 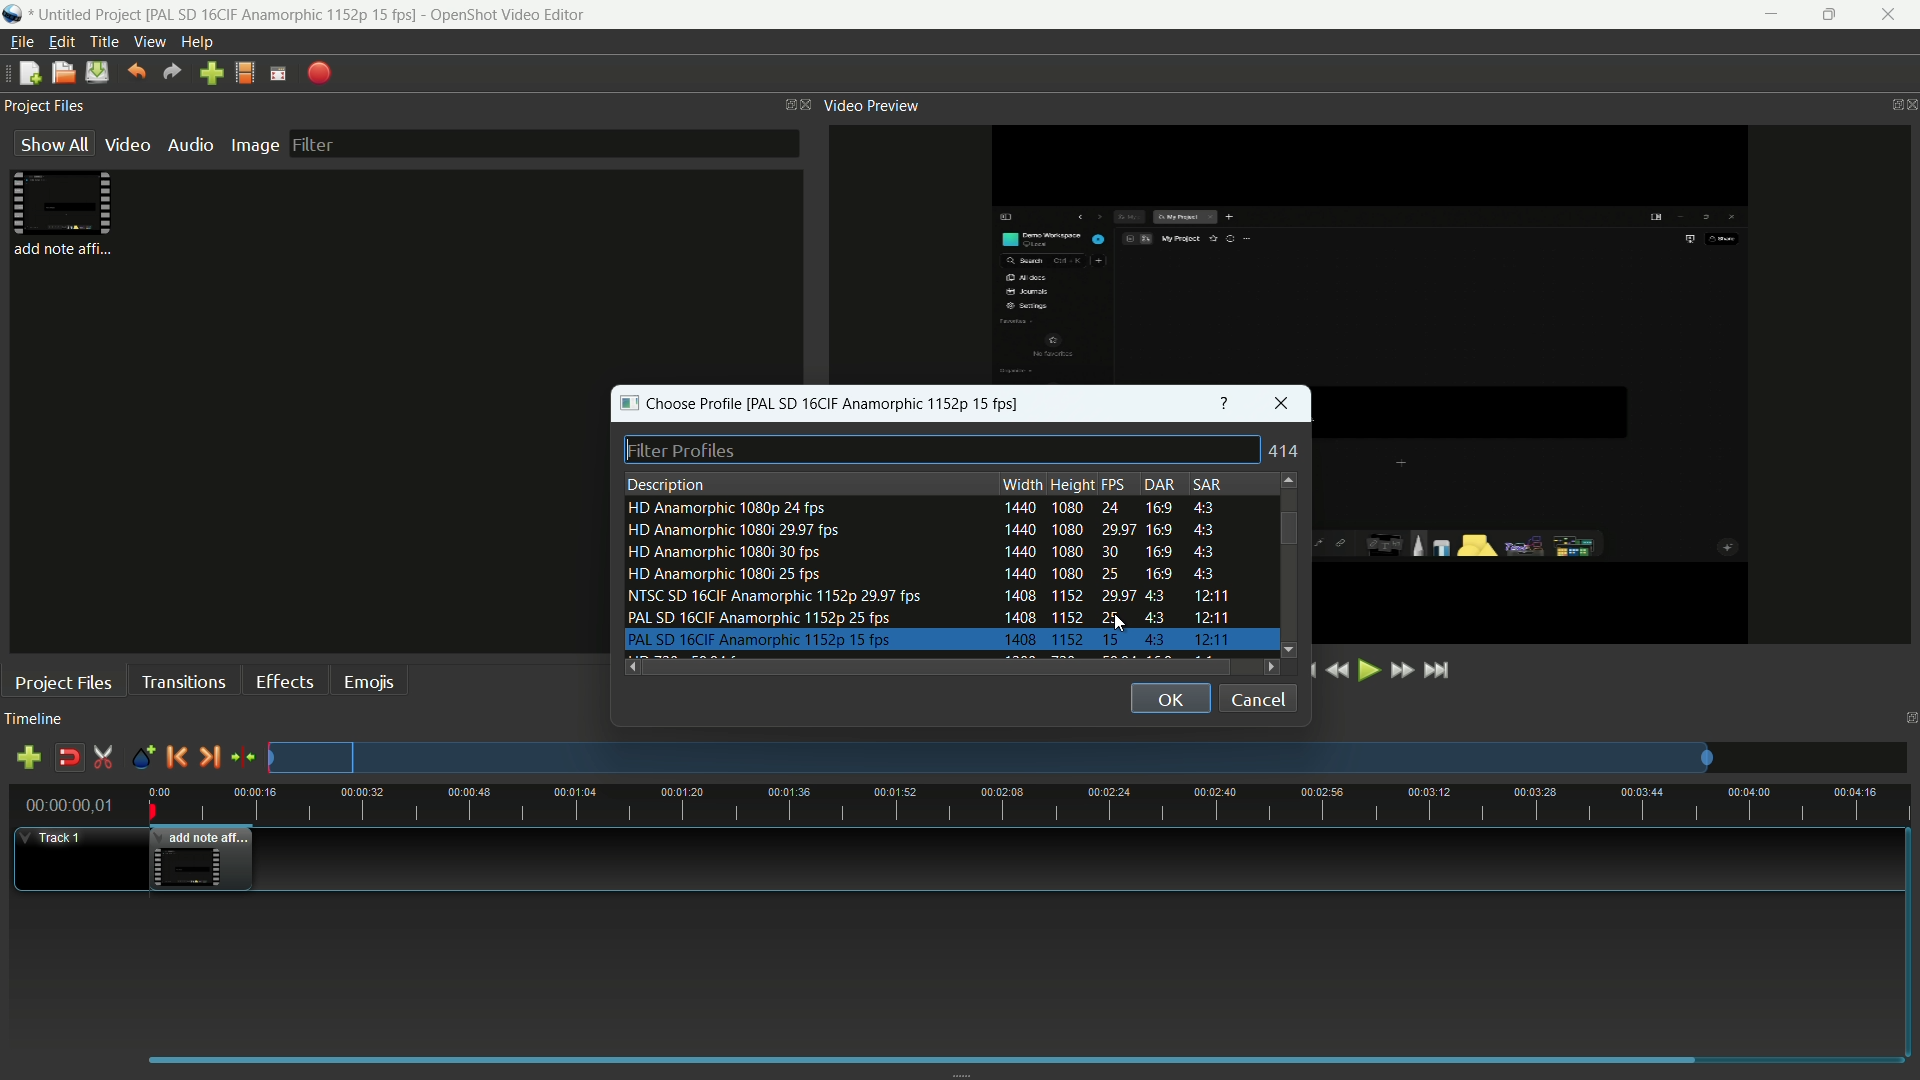 What do you see at coordinates (871, 107) in the screenshot?
I see `video preview` at bounding box center [871, 107].